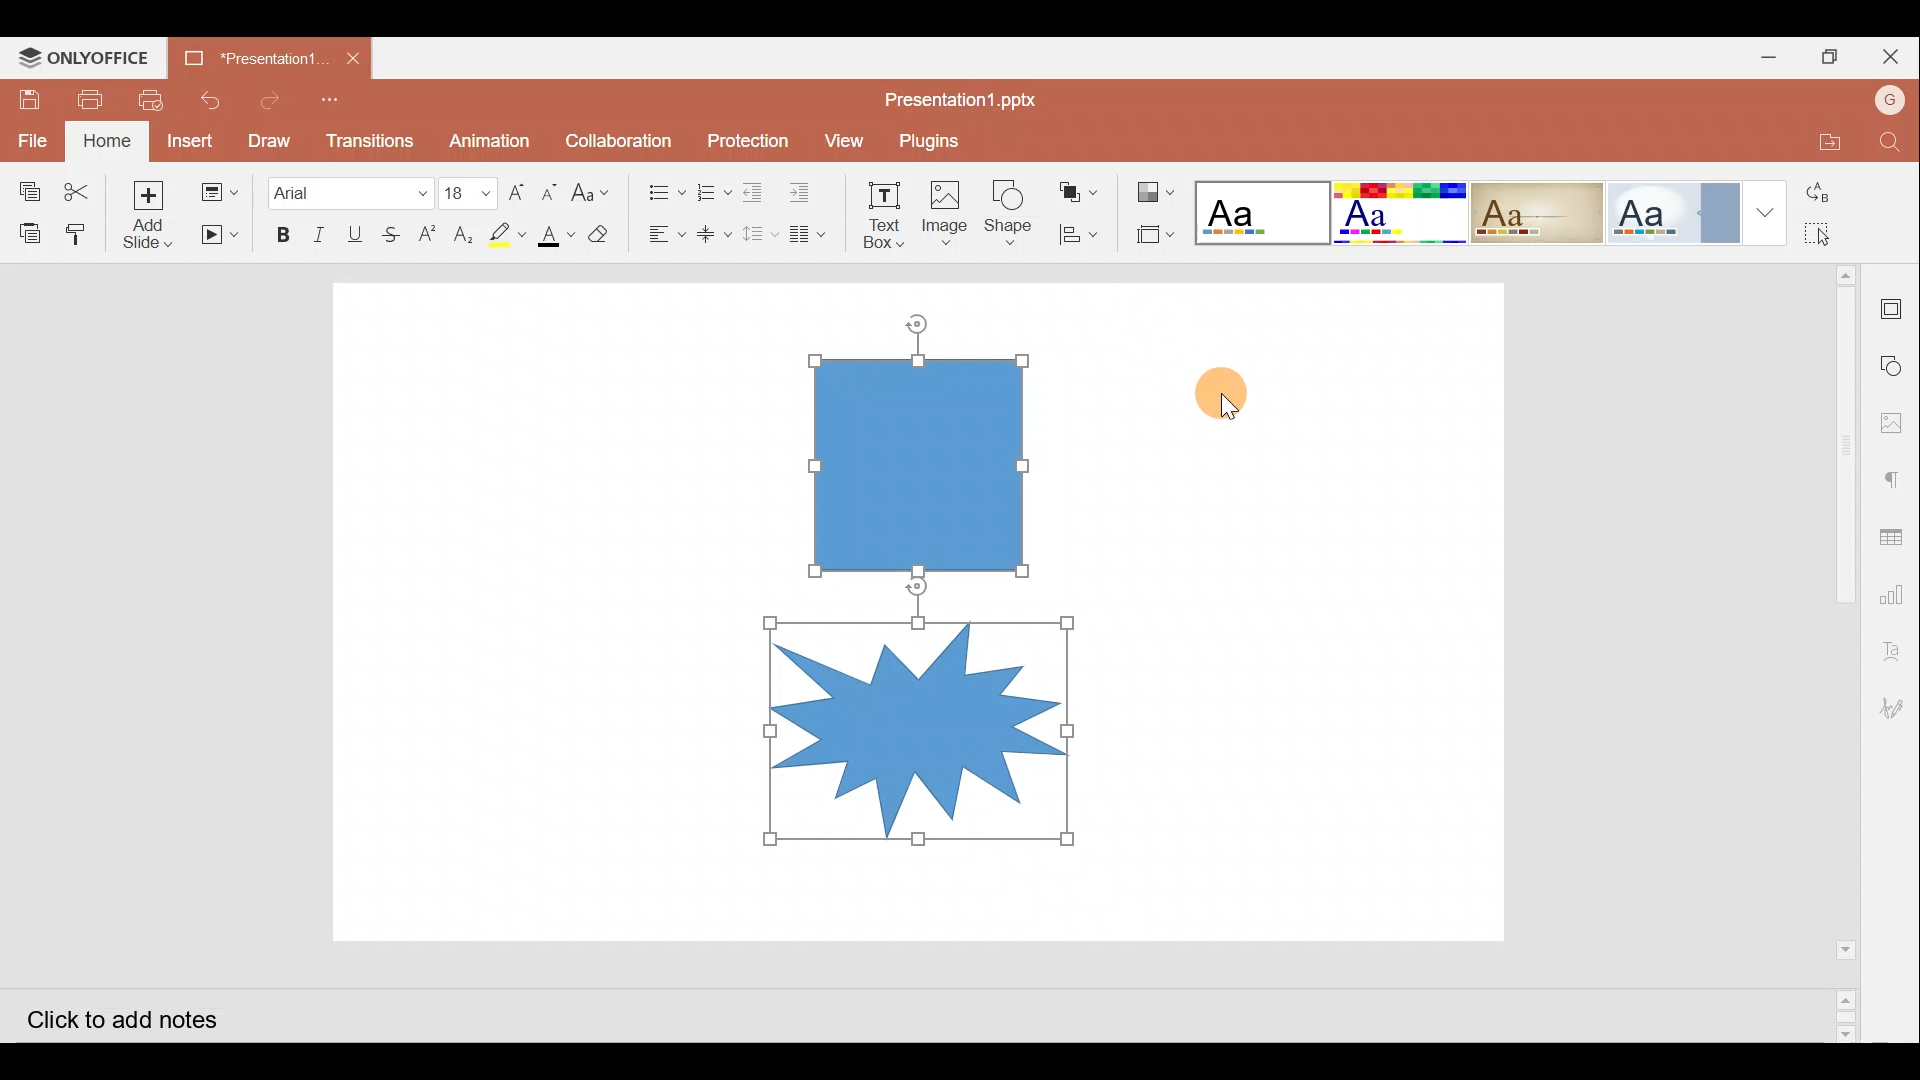 This screenshot has height=1080, width=1920. Describe the element at coordinates (596, 191) in the screenshot. I see `Change case` at that location.